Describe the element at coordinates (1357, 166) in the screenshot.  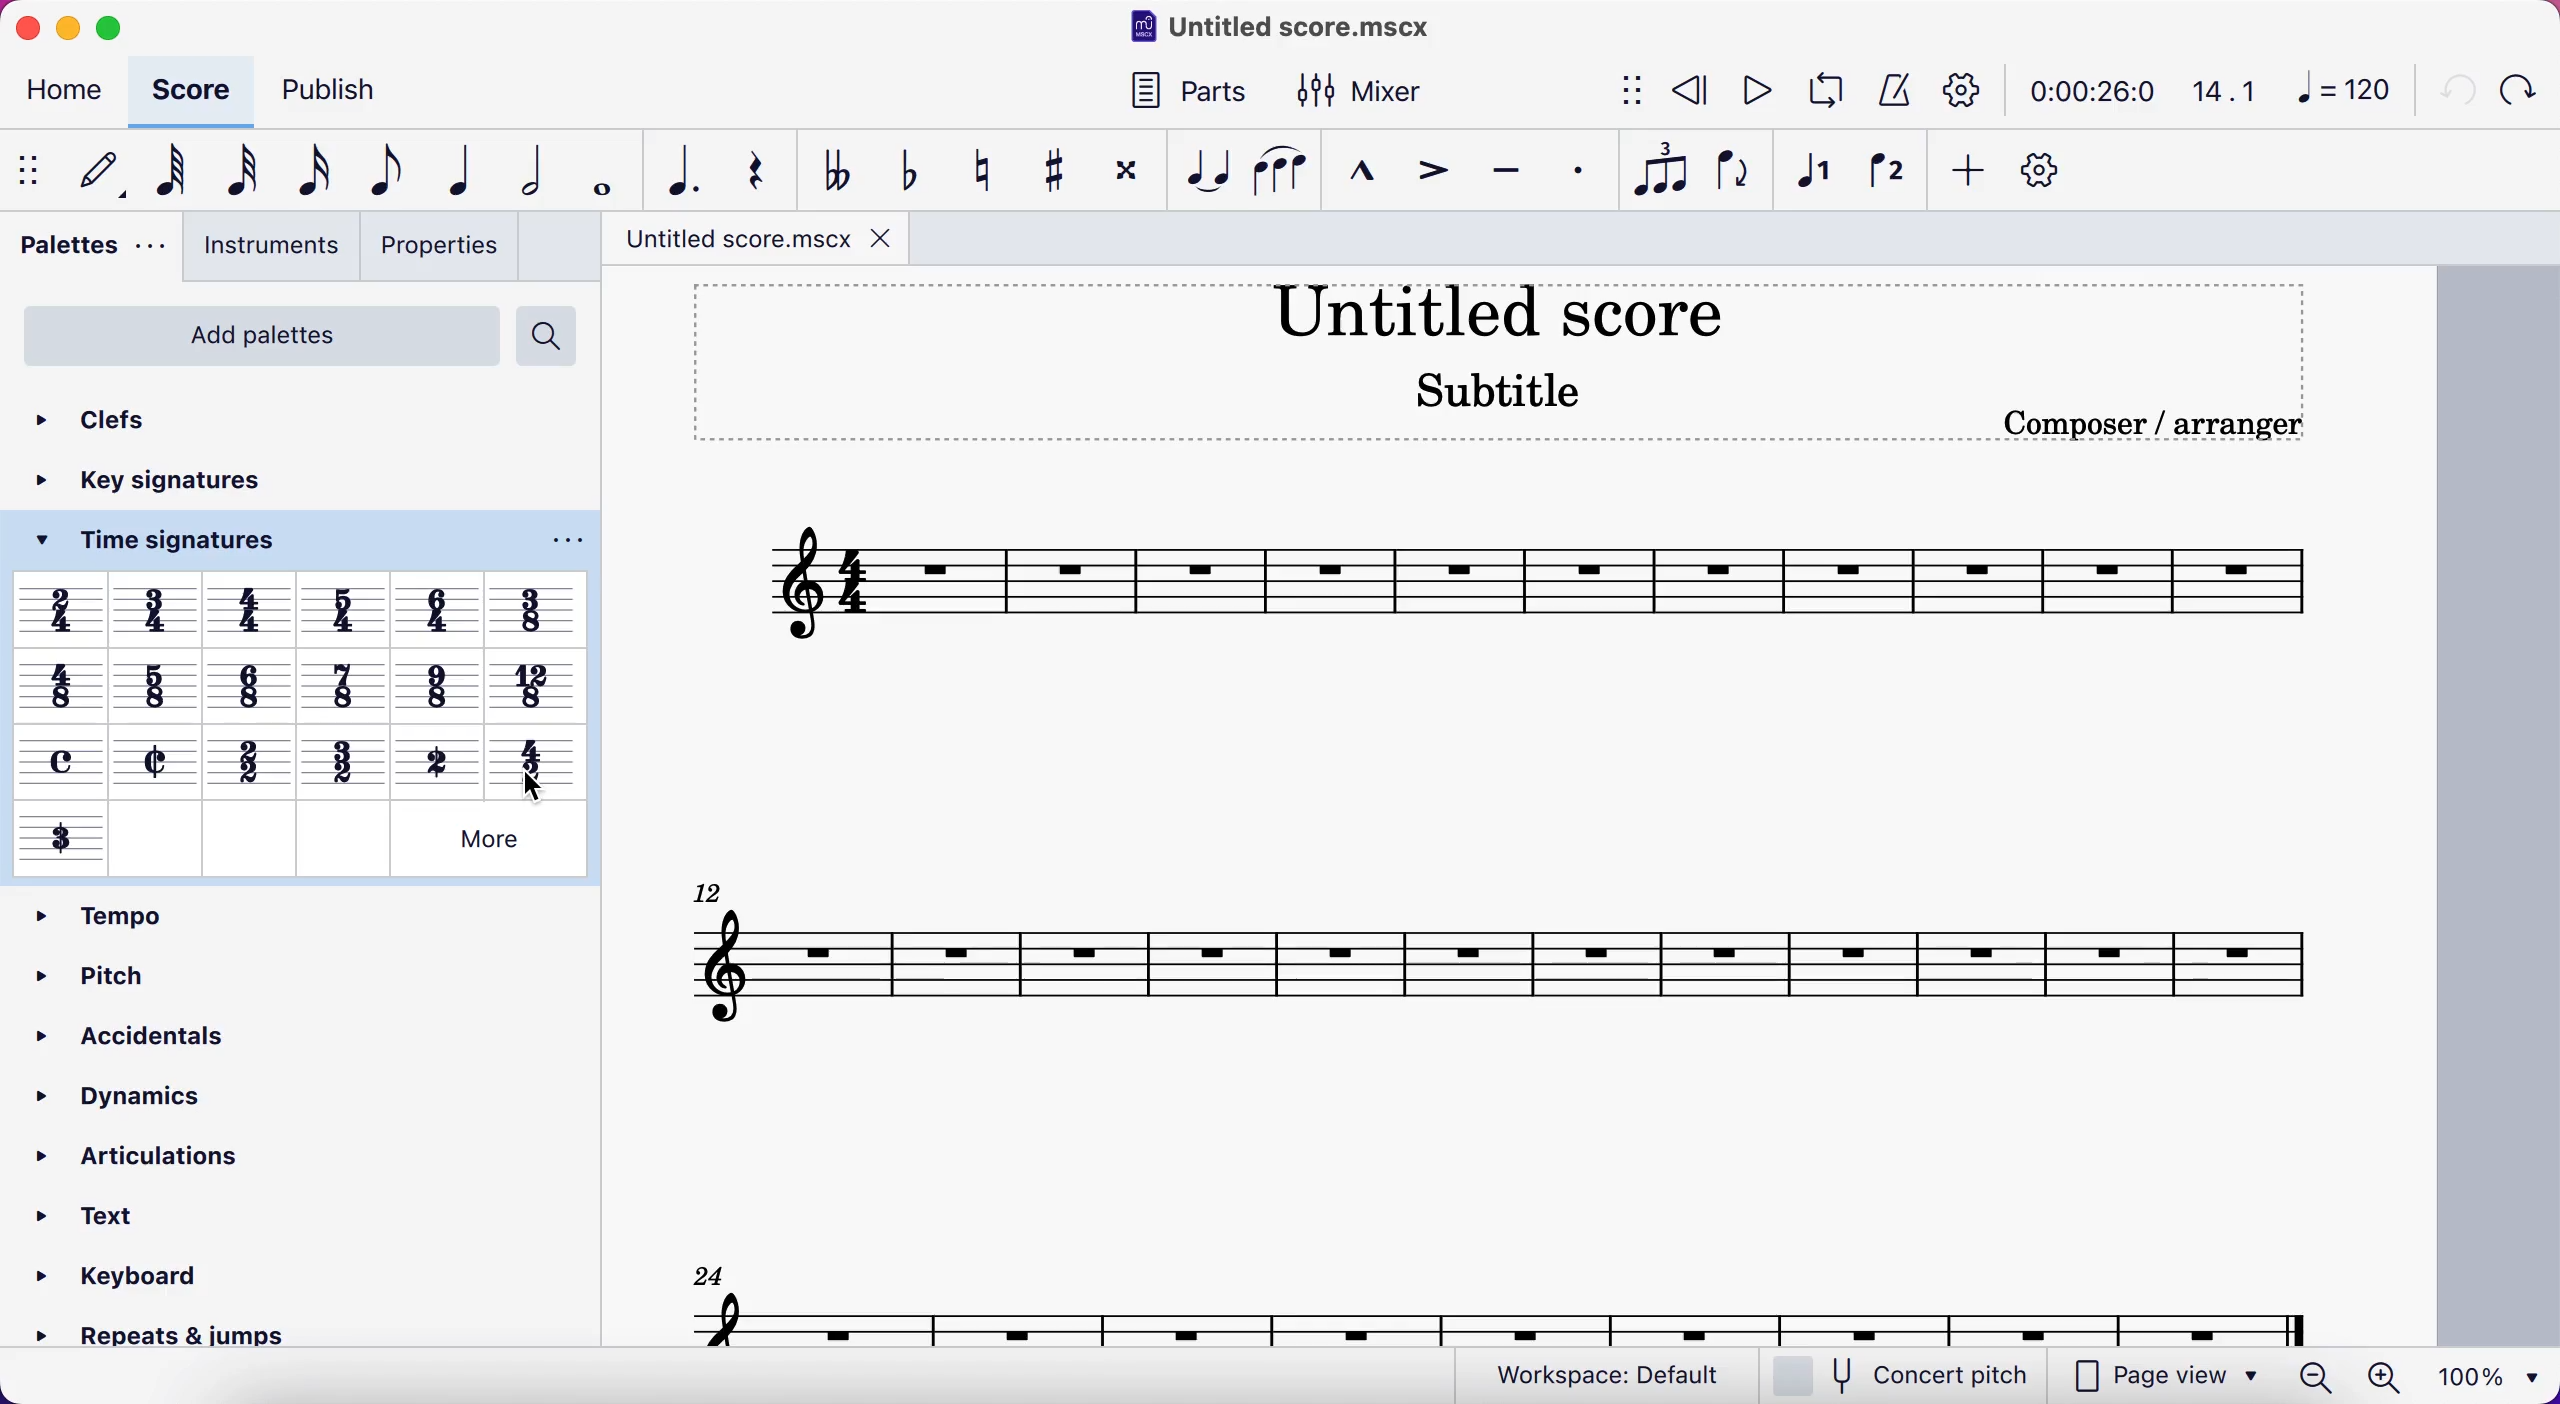
I see `marcato` at that location.